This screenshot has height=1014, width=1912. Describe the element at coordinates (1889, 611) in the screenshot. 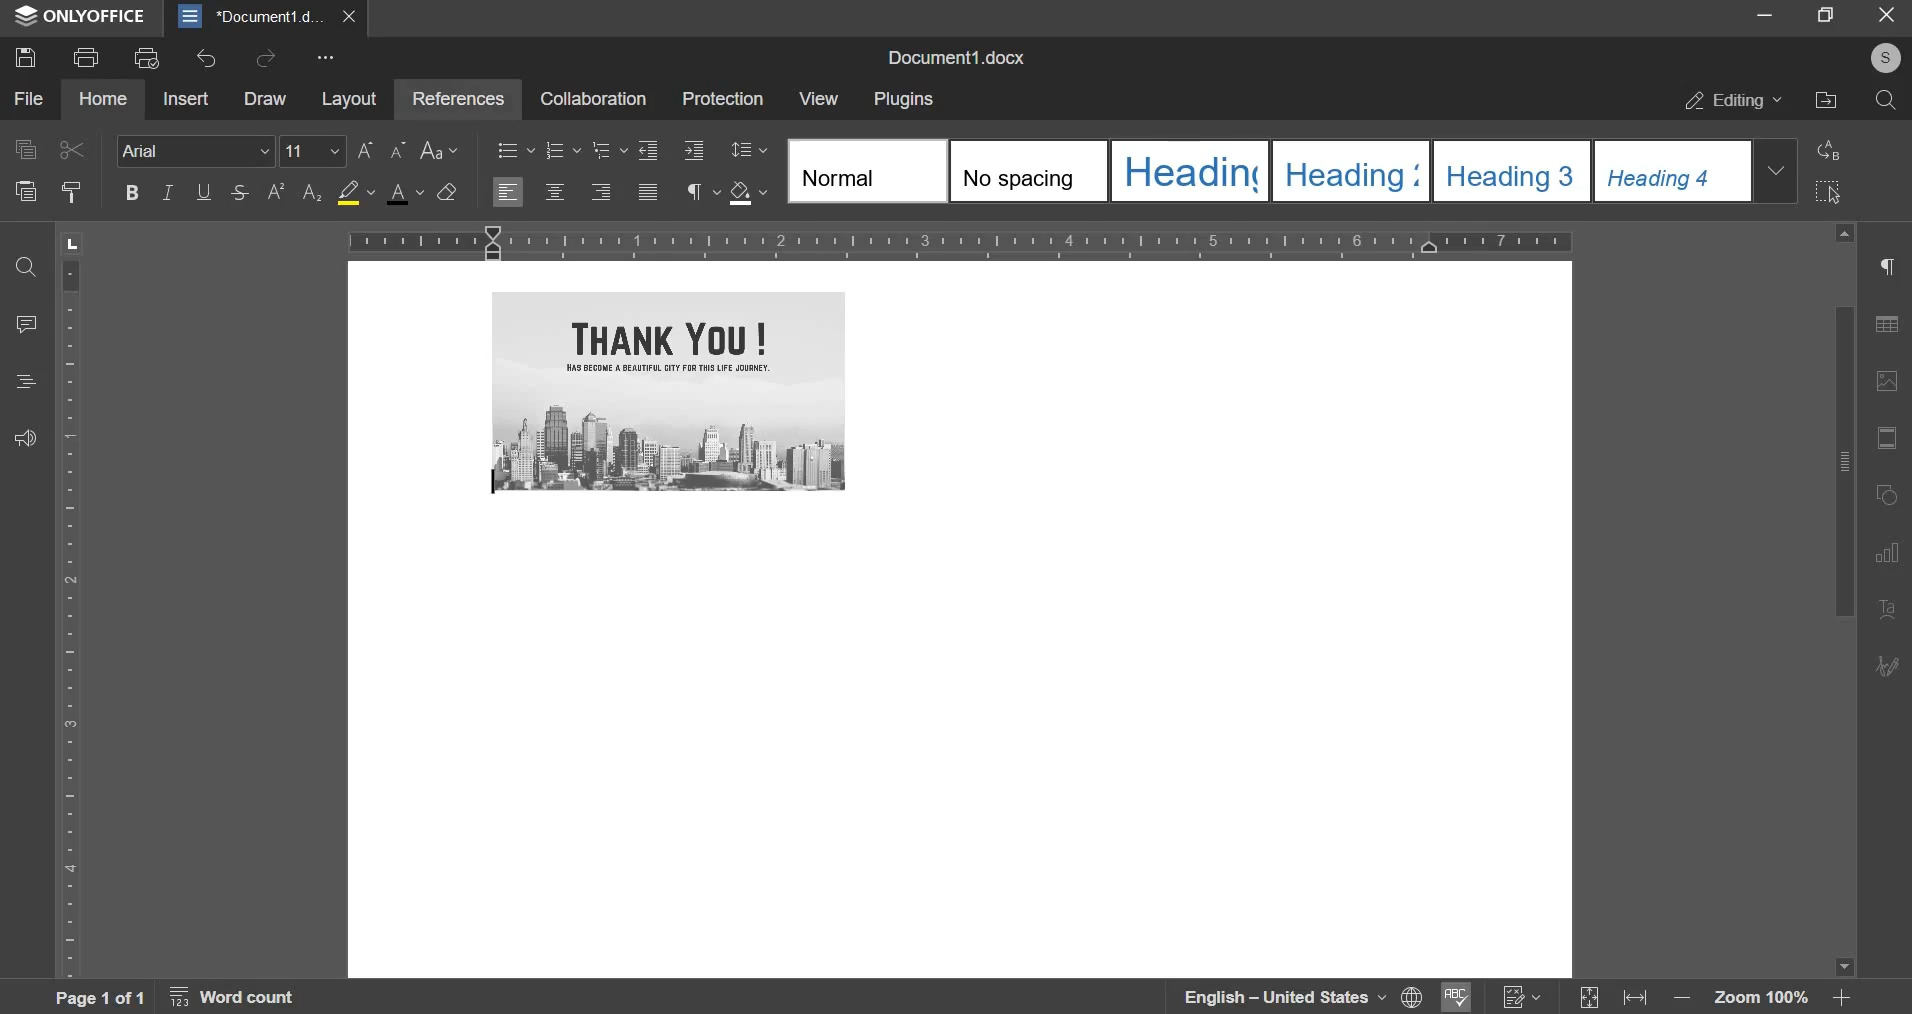

I see `Text` at that location.